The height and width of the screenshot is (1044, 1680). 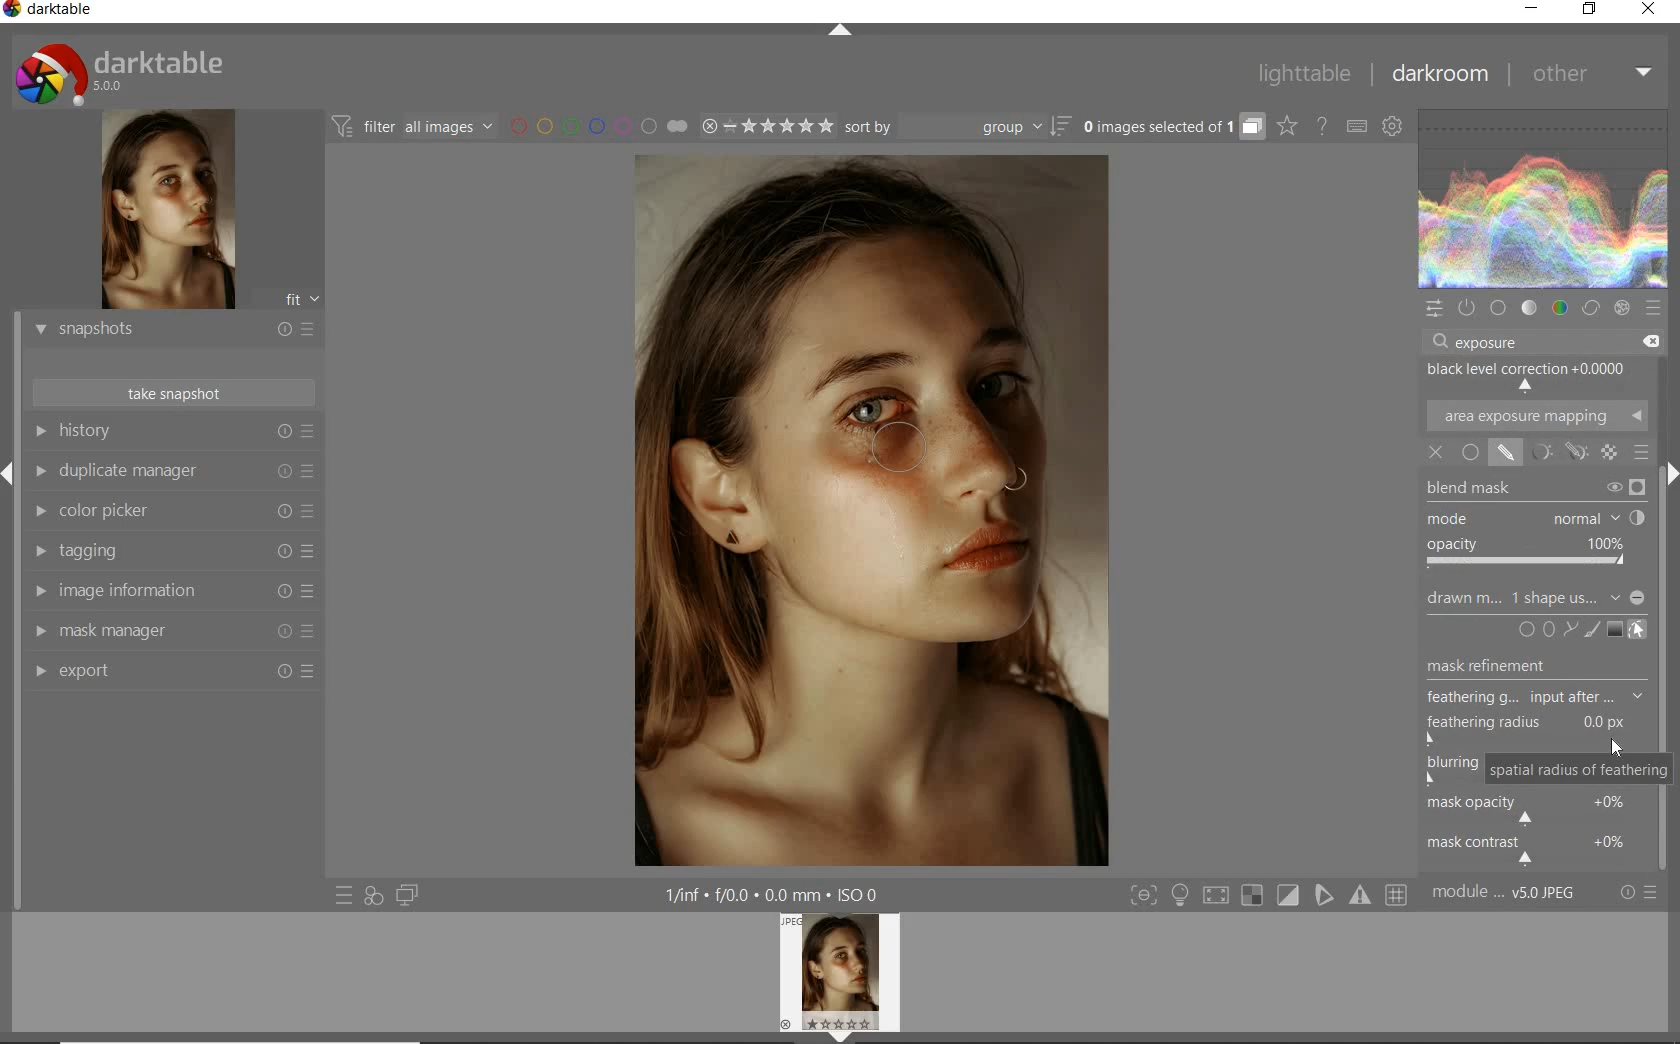 What do you see at coordinates (372, 896) in the screenshot?
I see `quick access for applying any of your styles` at bounding box center [372, 896].